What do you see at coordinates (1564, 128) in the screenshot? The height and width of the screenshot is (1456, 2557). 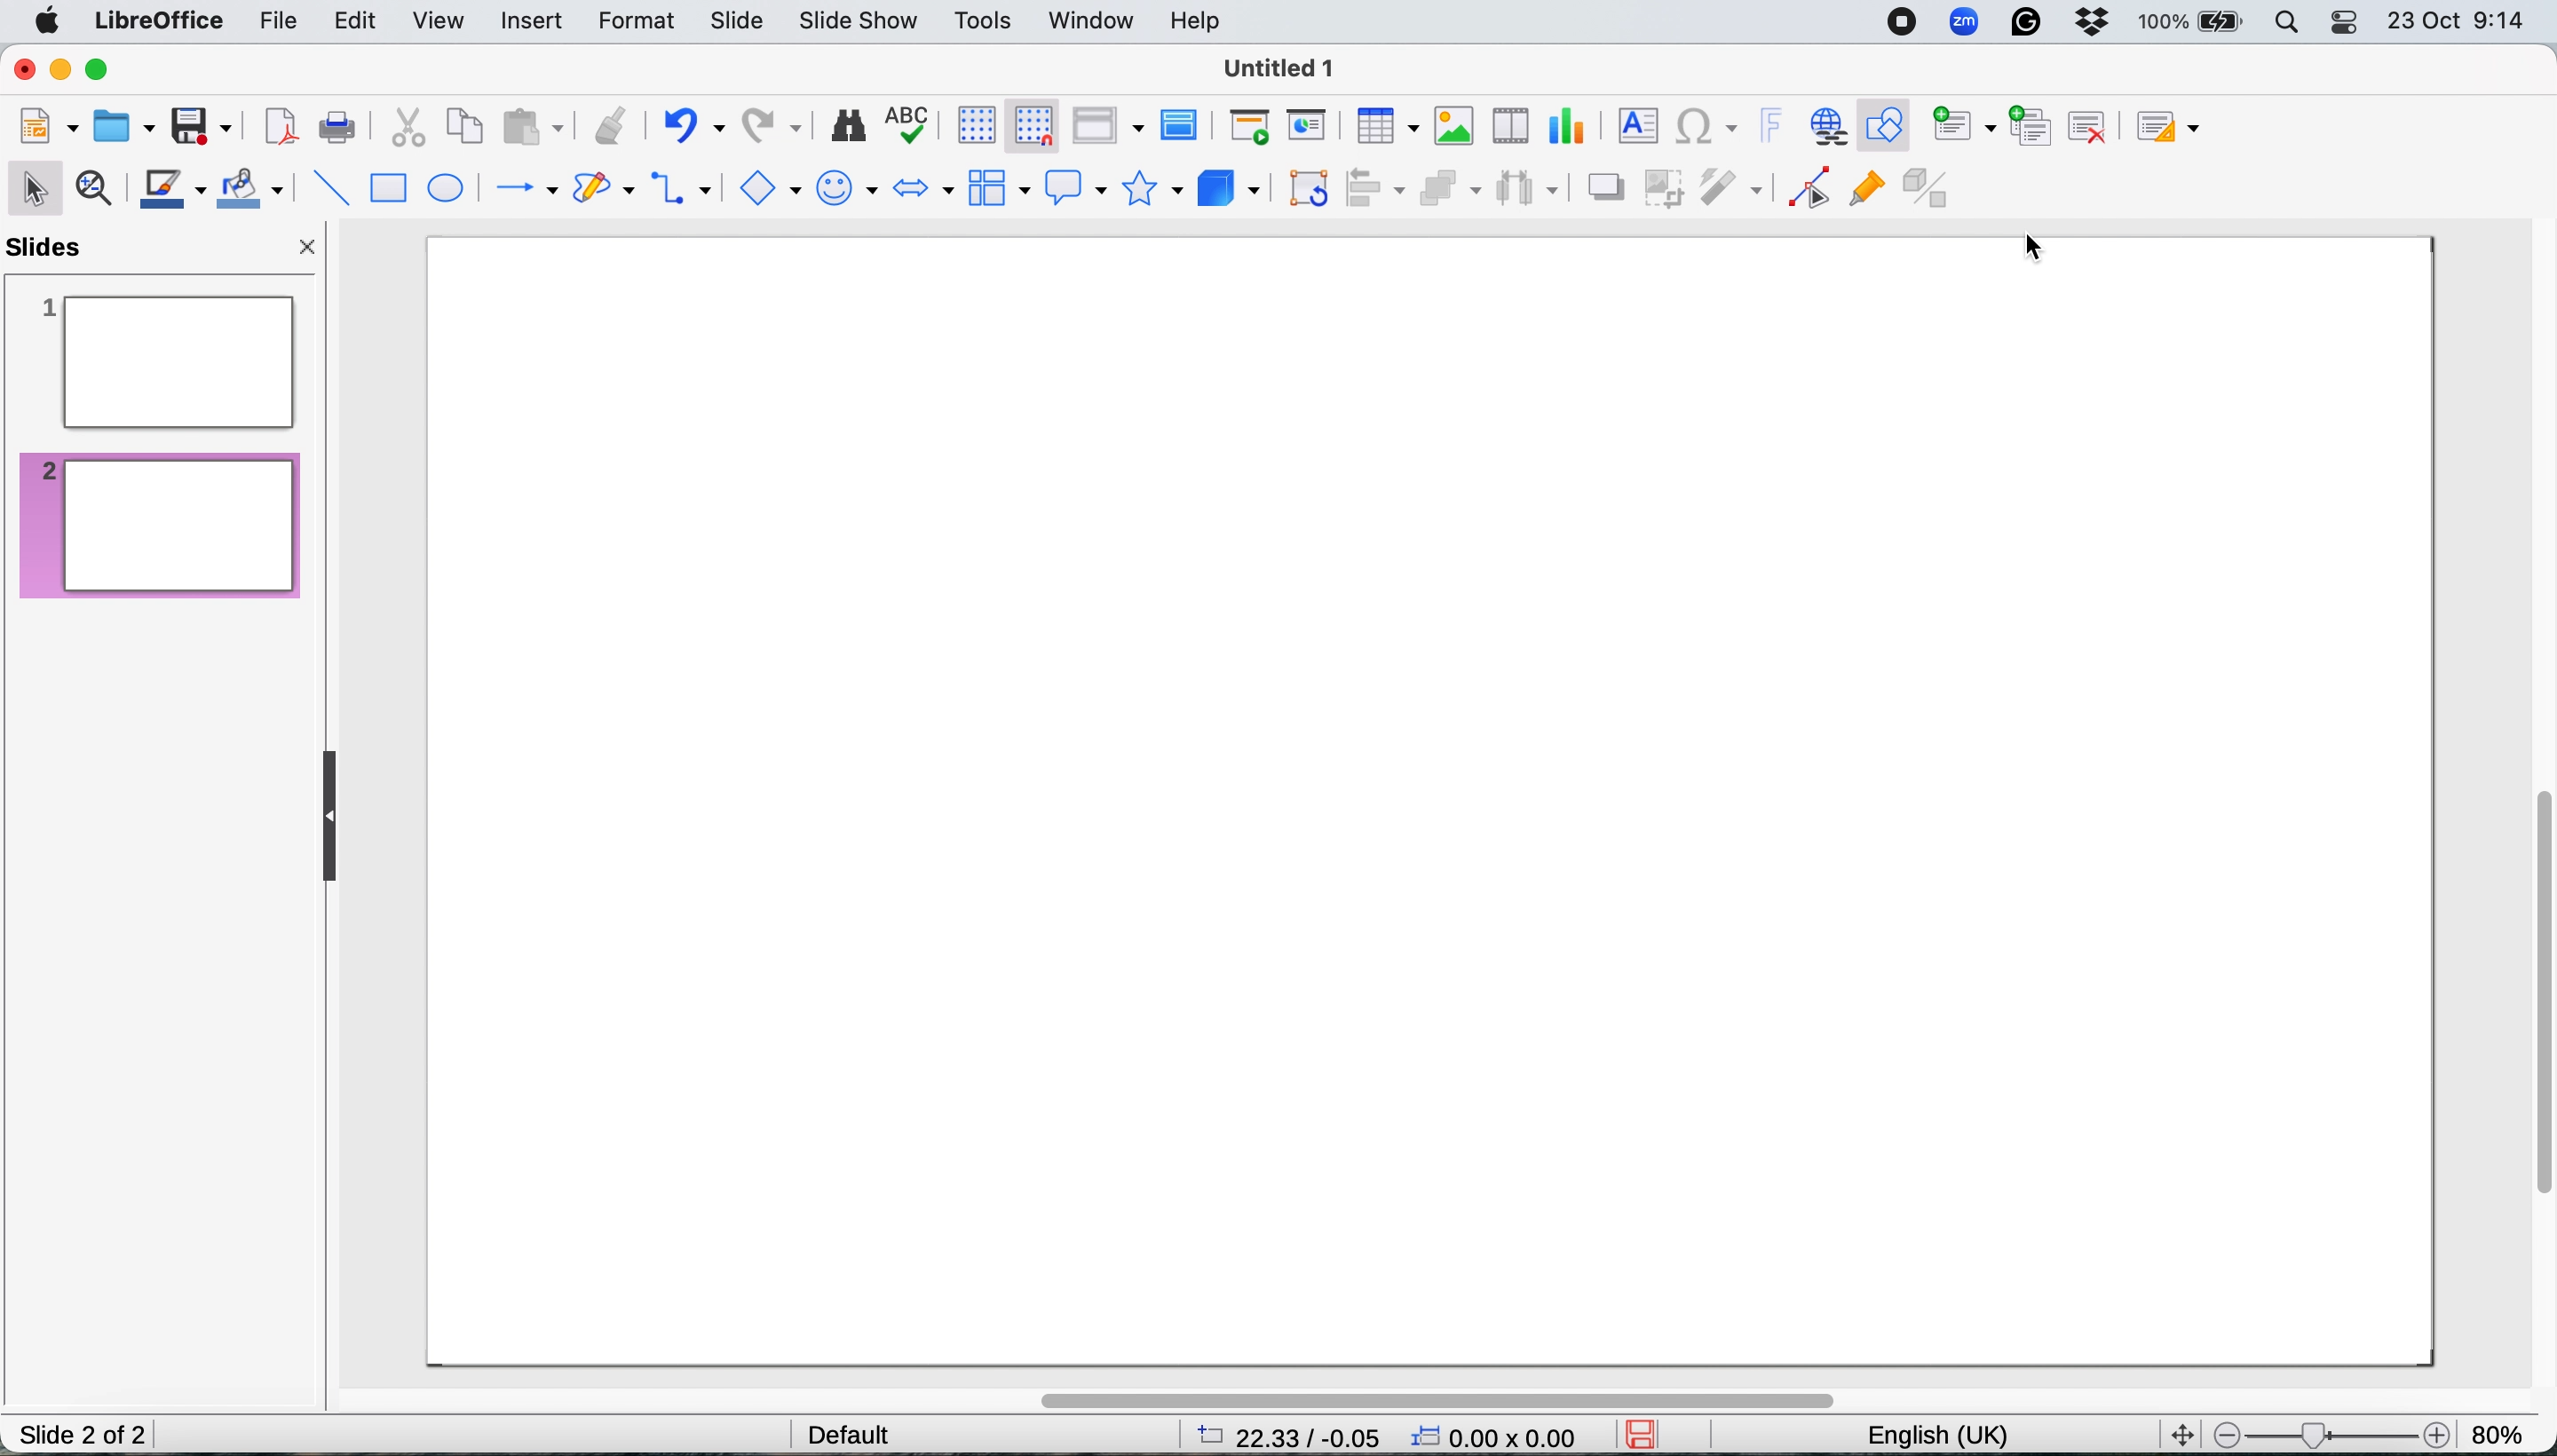 I see `insert chart` at bounding box center [1564, 128].